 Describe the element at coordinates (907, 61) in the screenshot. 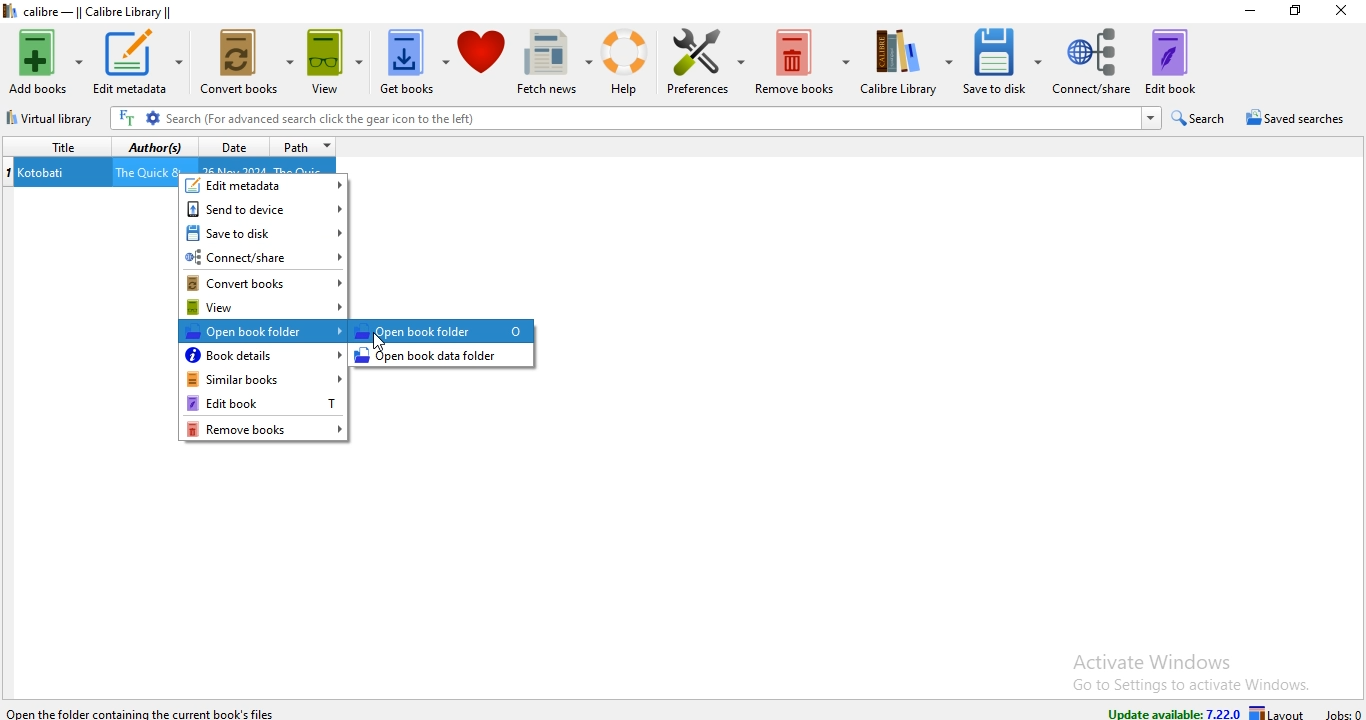

I see `calibre library` at that location.